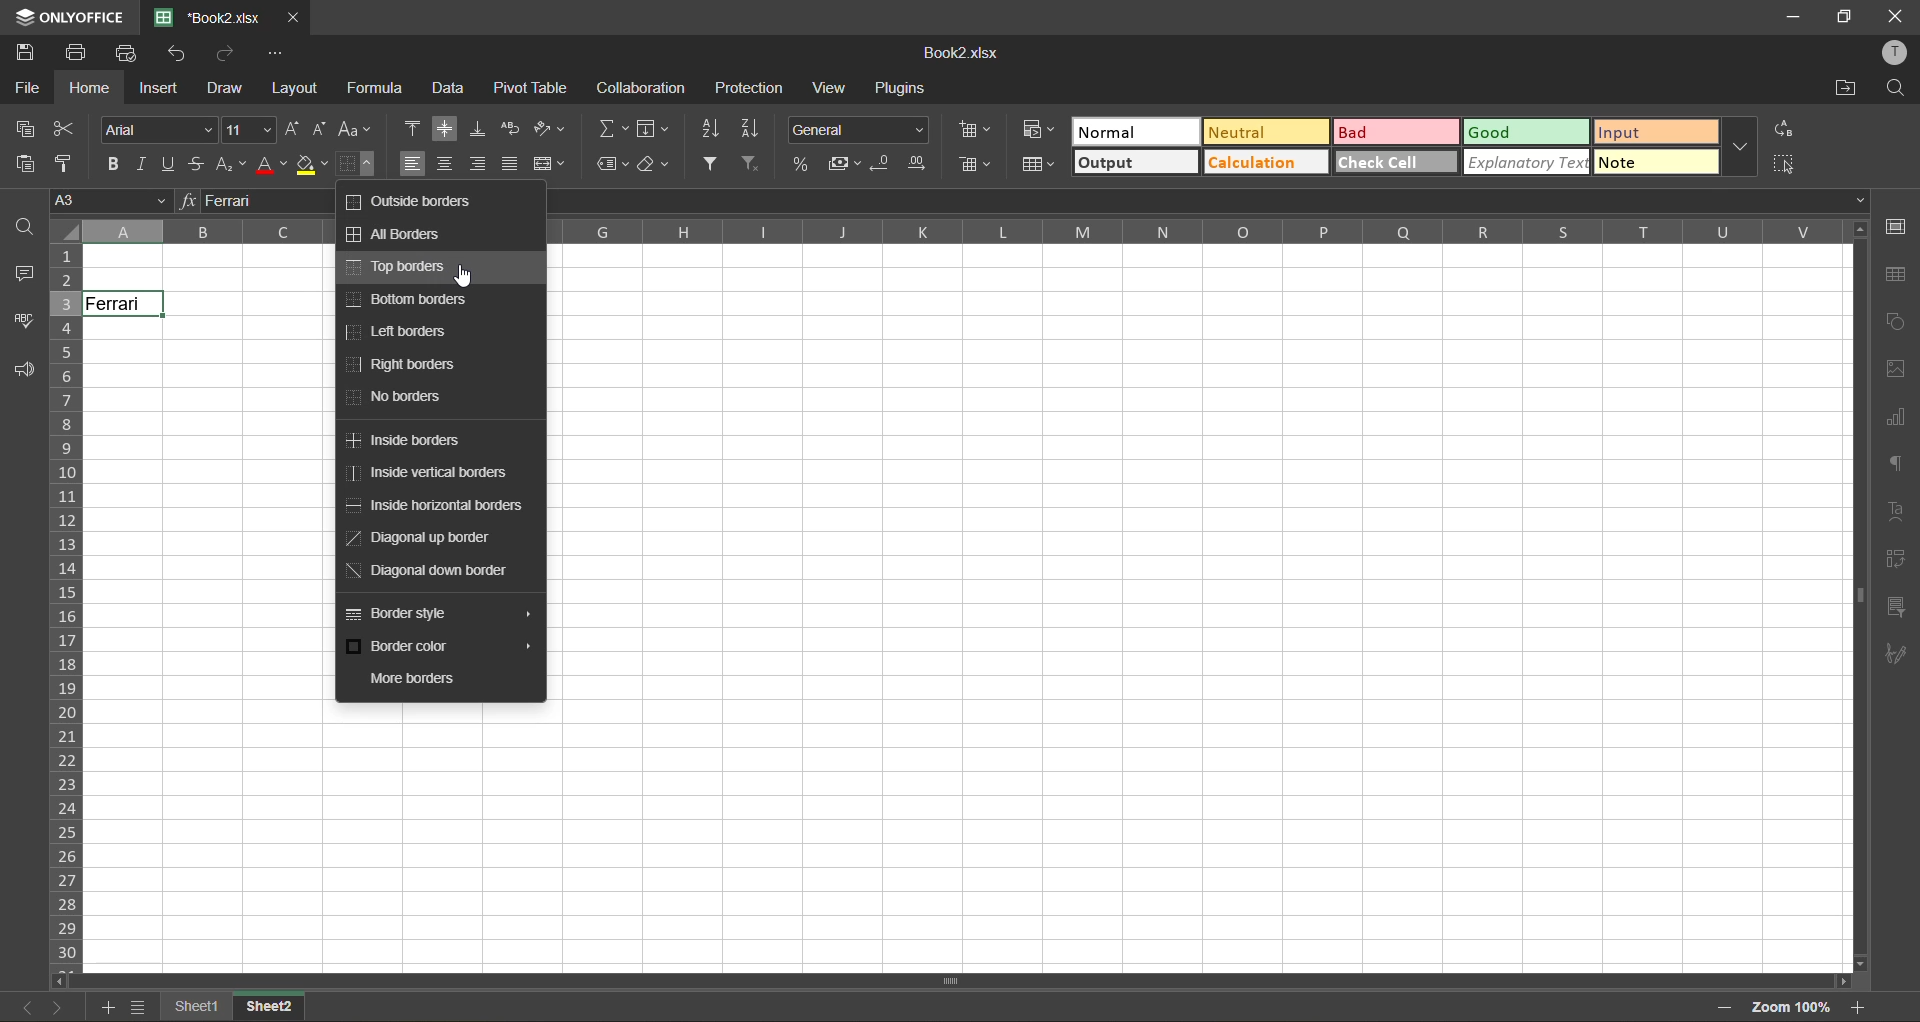 The image size is (1920, 1022). What do you see at coordinates (23, 164) in the screenshot?
I see `paste` at bounding box center [23, 164].